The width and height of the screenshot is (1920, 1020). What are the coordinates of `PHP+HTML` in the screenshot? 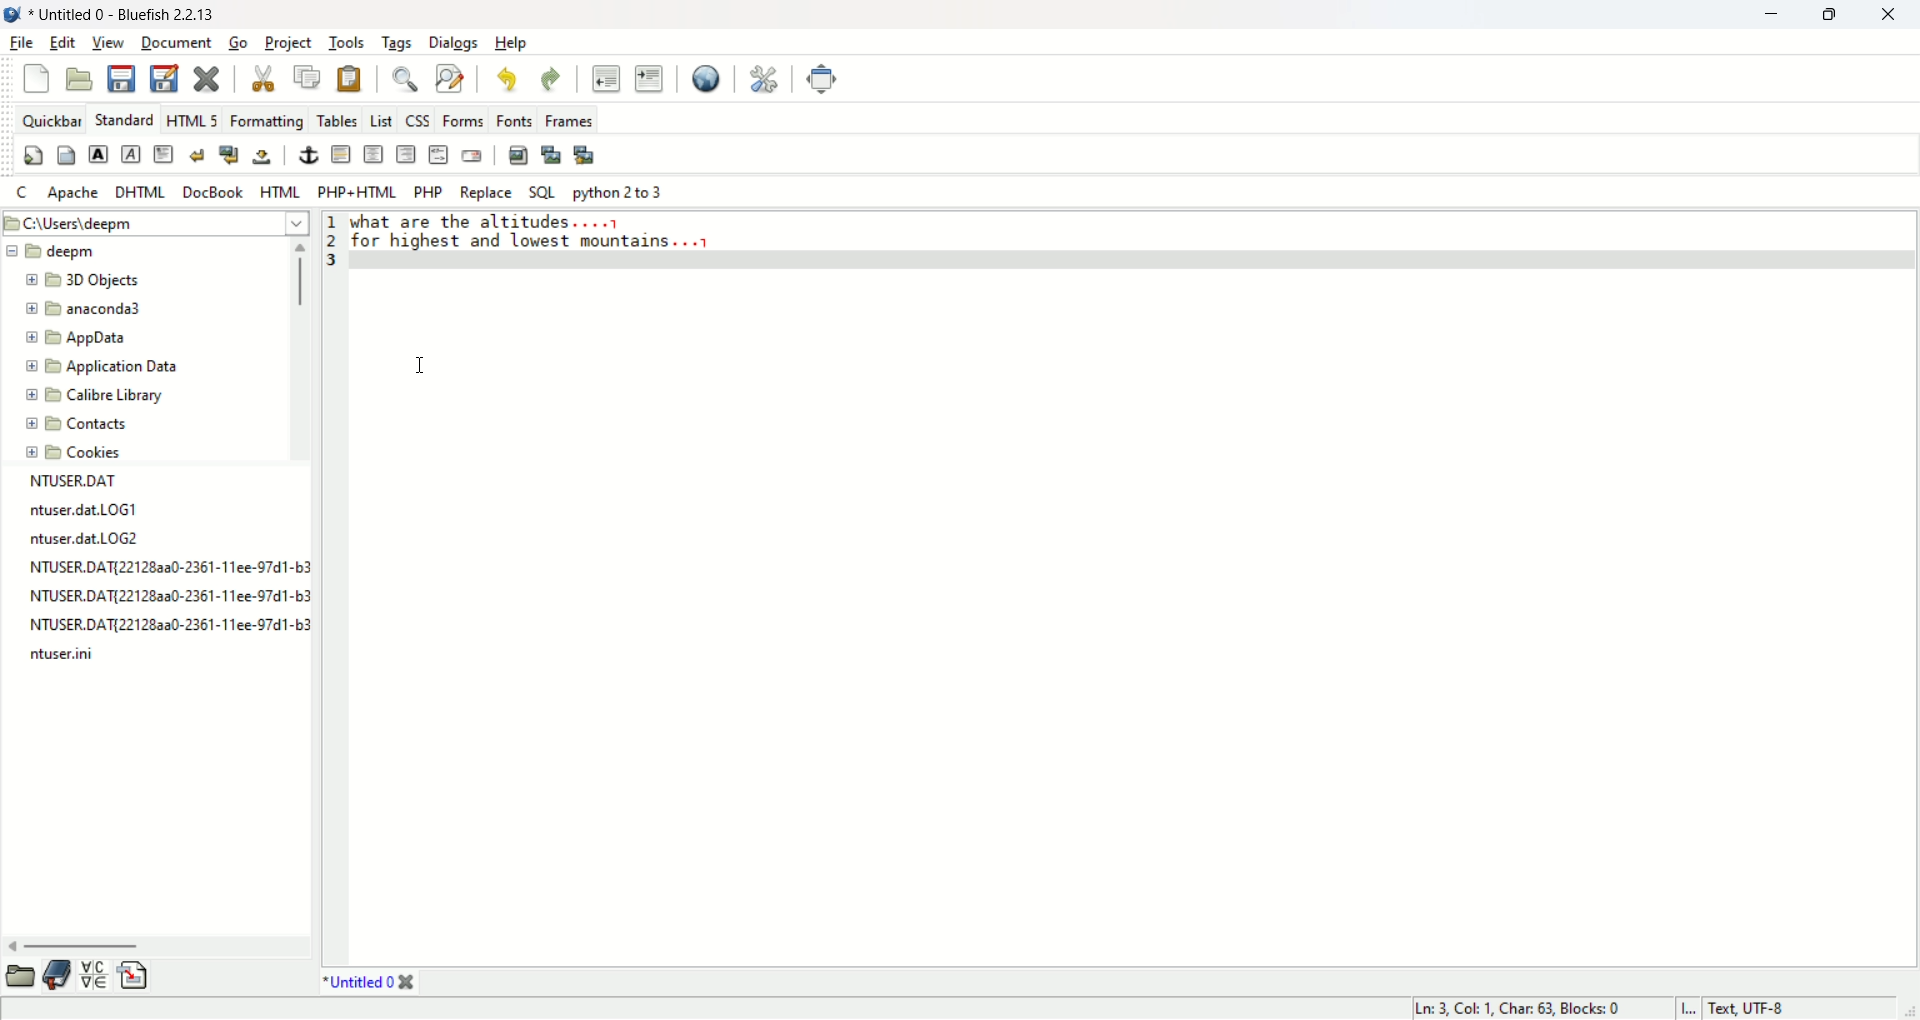 It's located at (356, 191).